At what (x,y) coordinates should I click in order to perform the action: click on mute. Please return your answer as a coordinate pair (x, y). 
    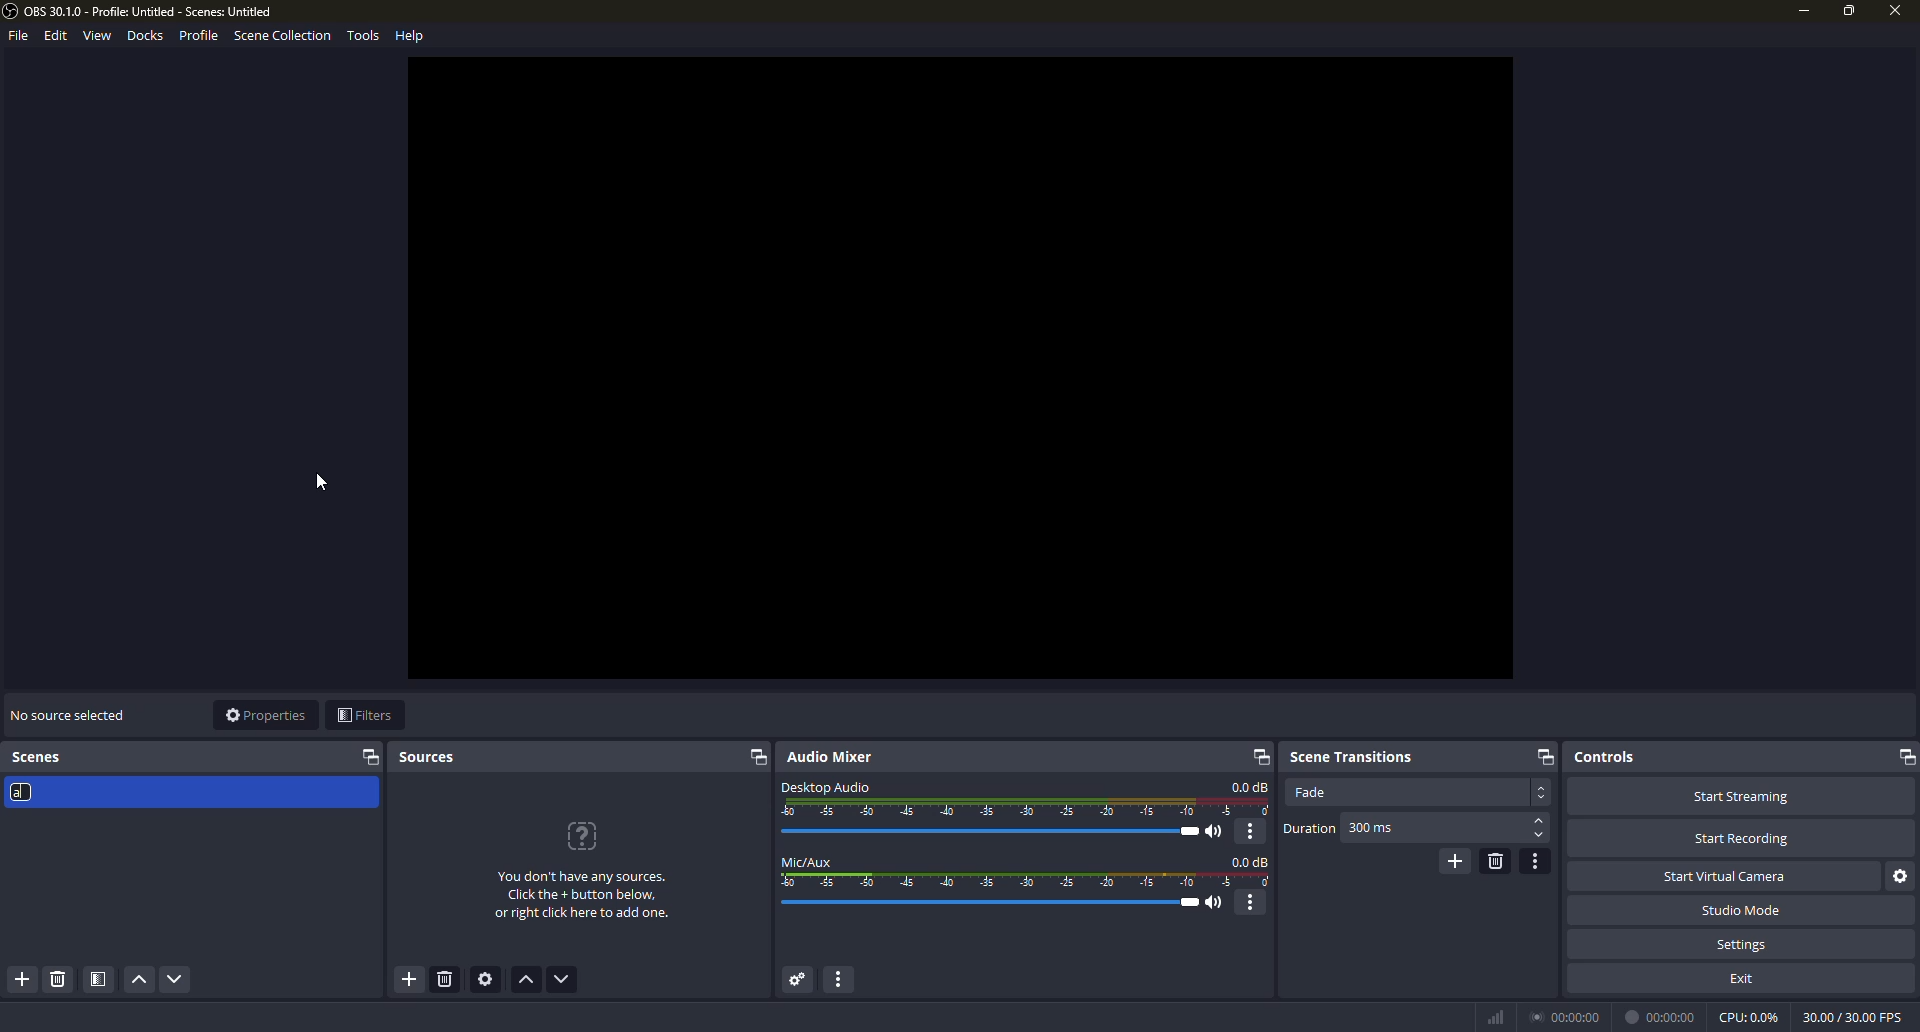
    Looking at the image, I should click on (1217, 903).